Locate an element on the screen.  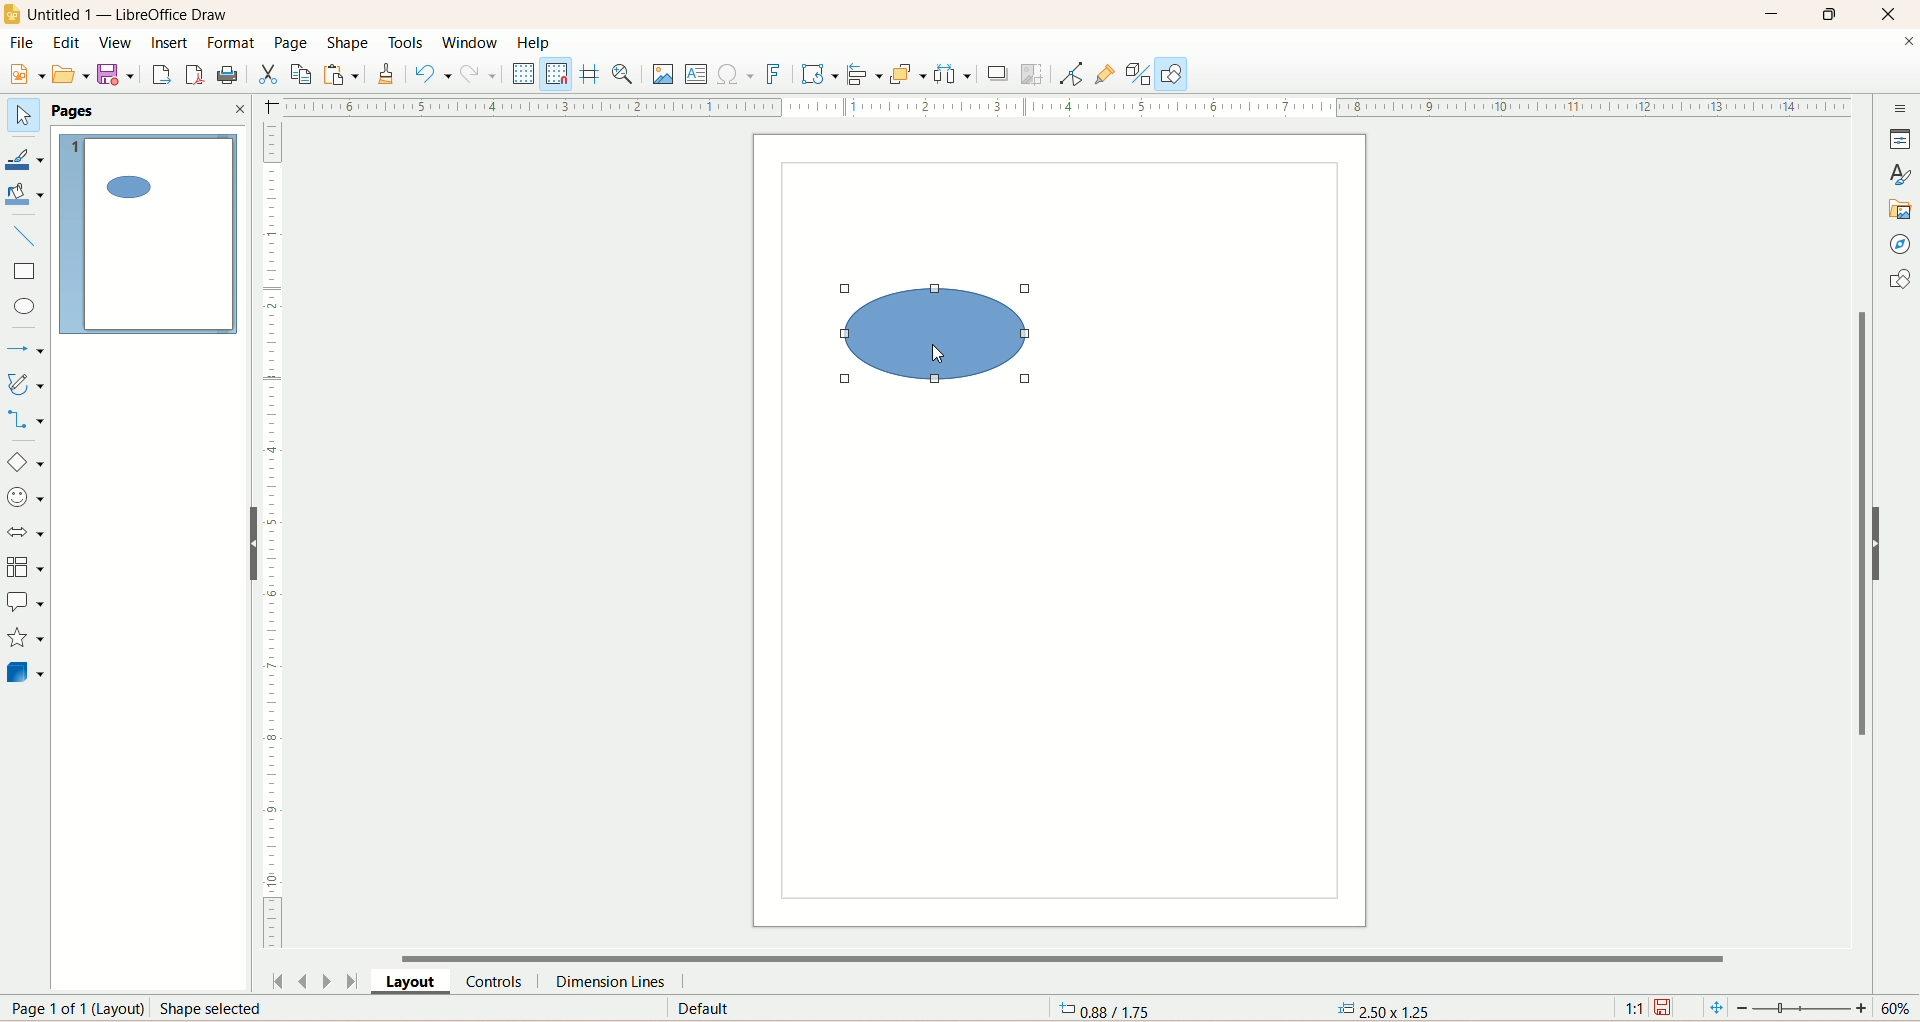
allign is located at coordinates (862, 77).